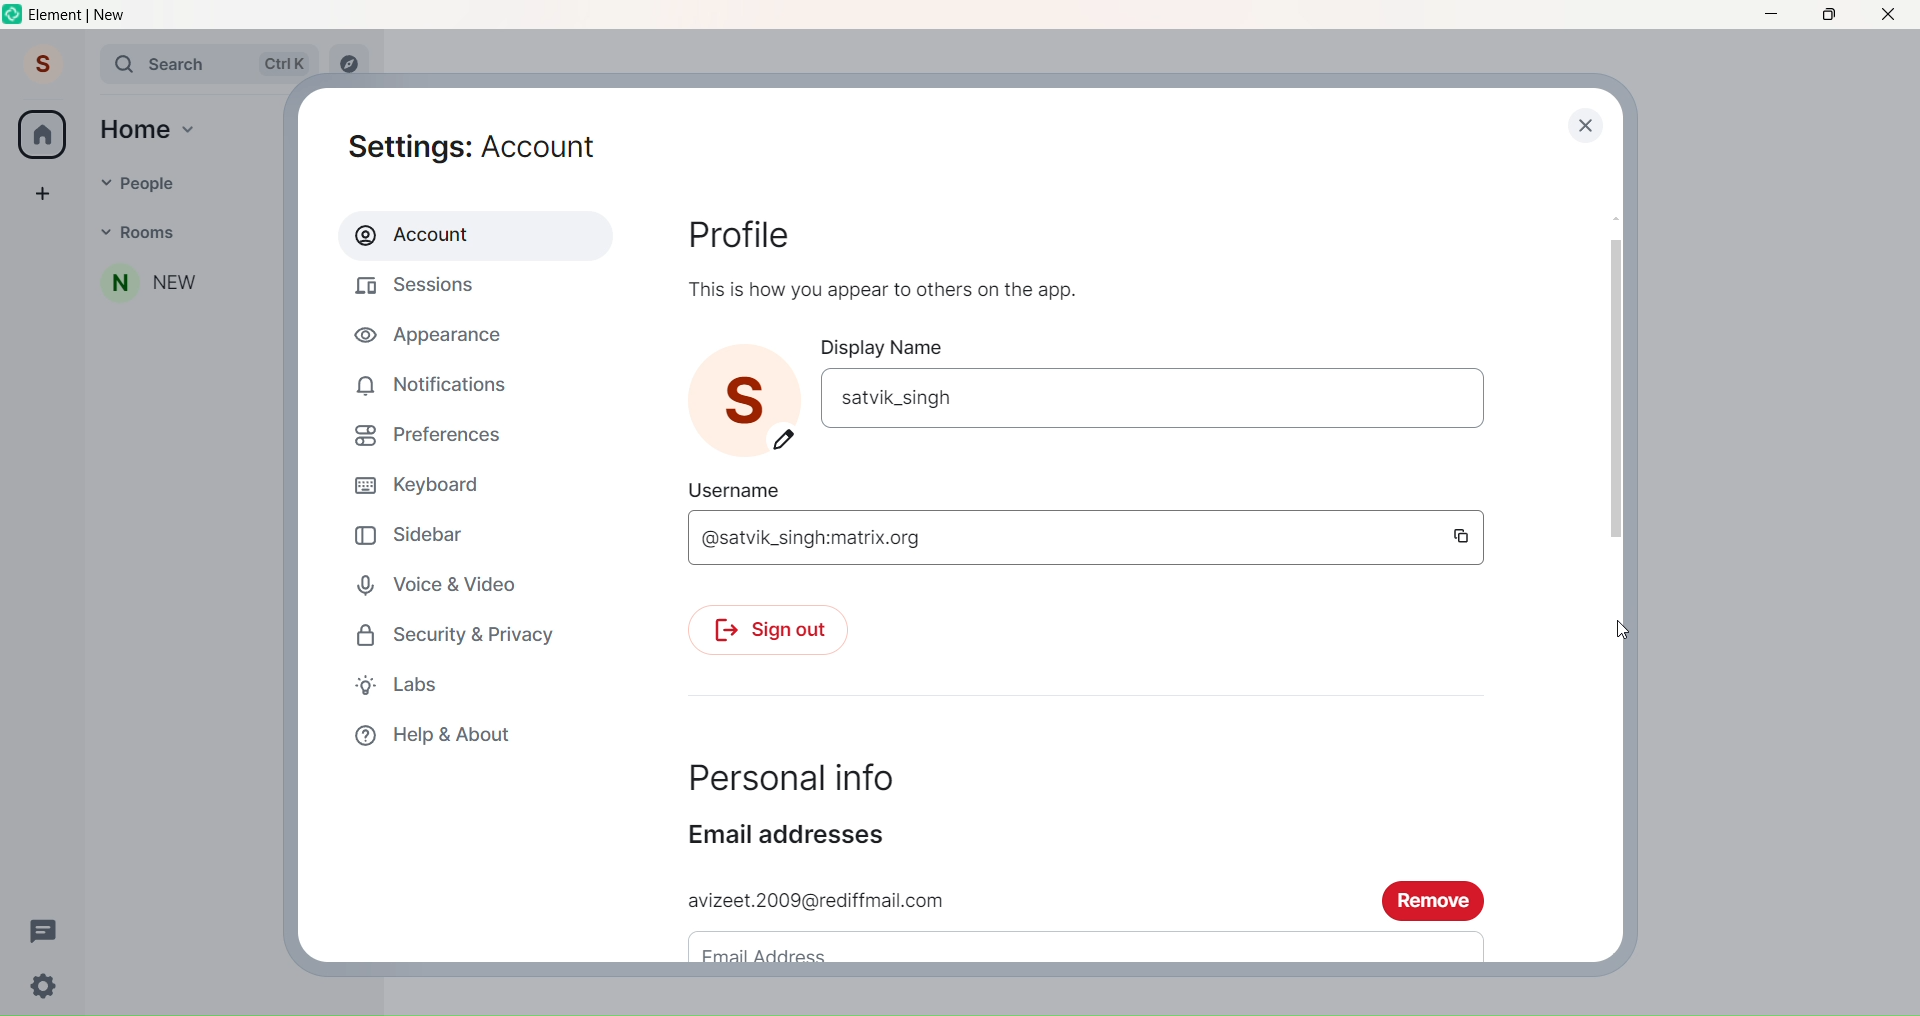 Image resolution: width=1920 pixels, height=1016 pixels. Describe the element at coordinates (190, 127) in the screenshot. I see `Home dropdown` at that location.